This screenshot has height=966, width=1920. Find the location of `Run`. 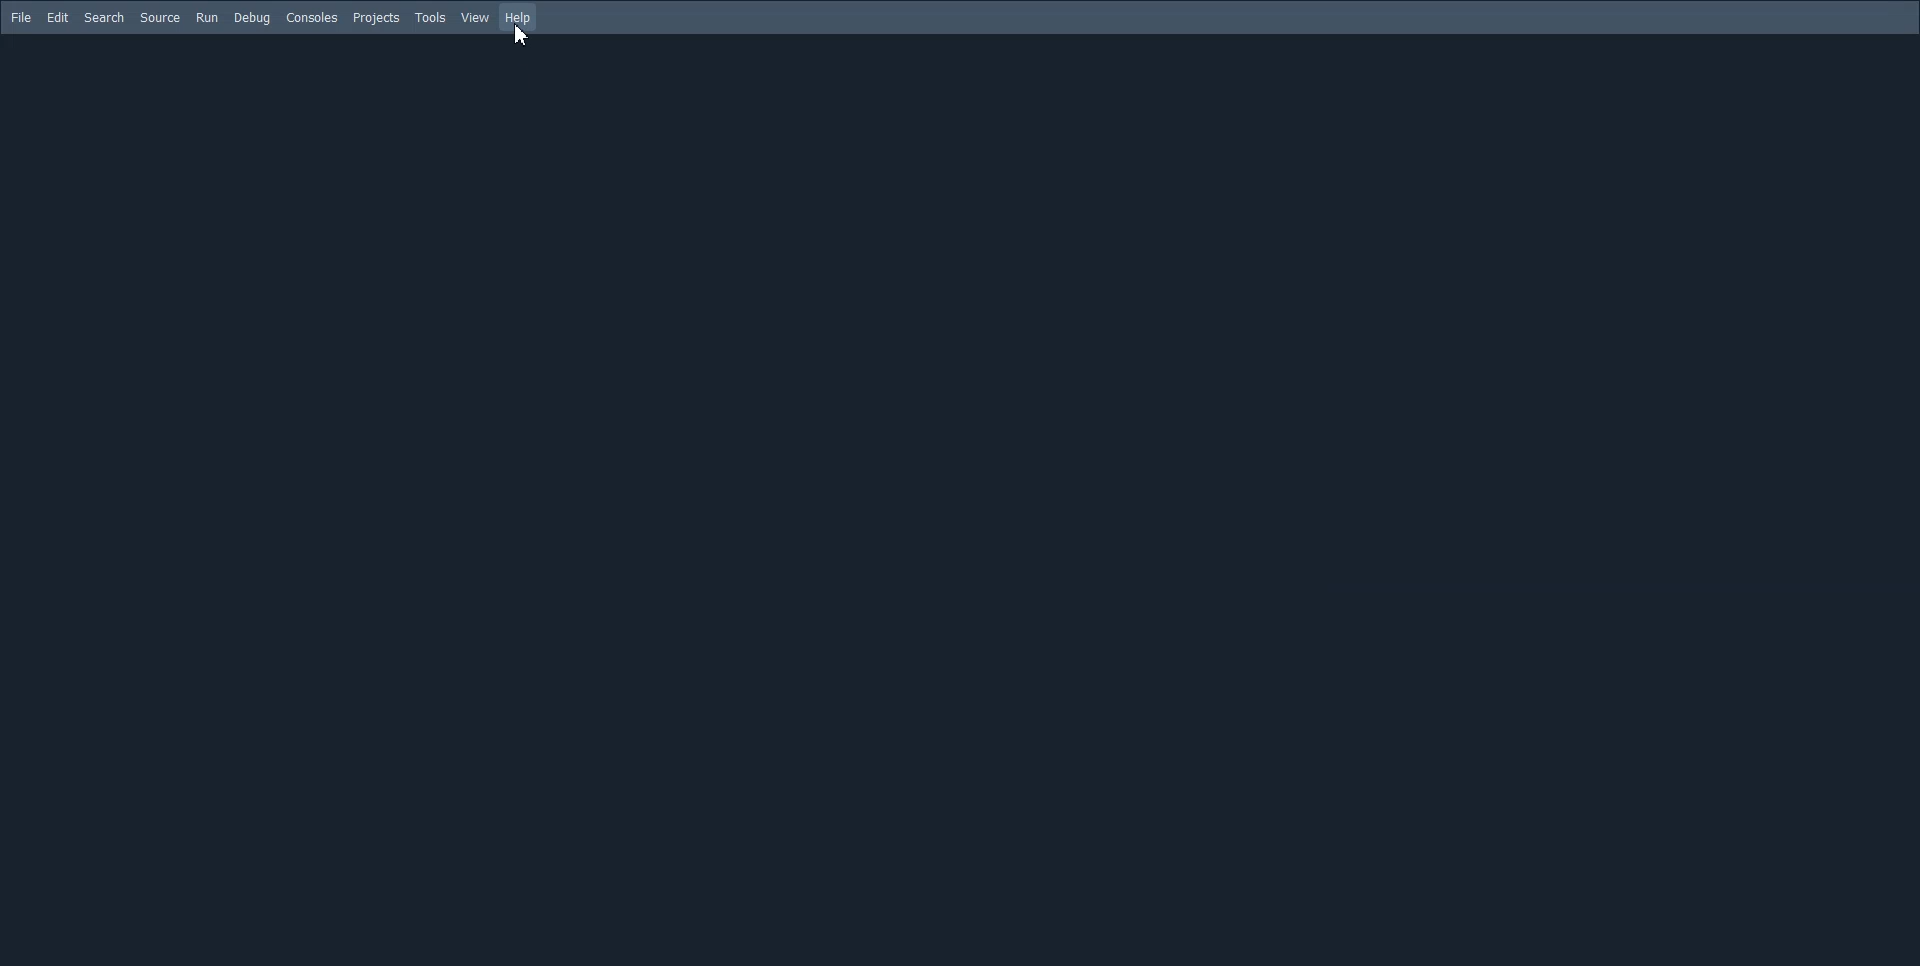

Run is located at coordinates (207, 18).